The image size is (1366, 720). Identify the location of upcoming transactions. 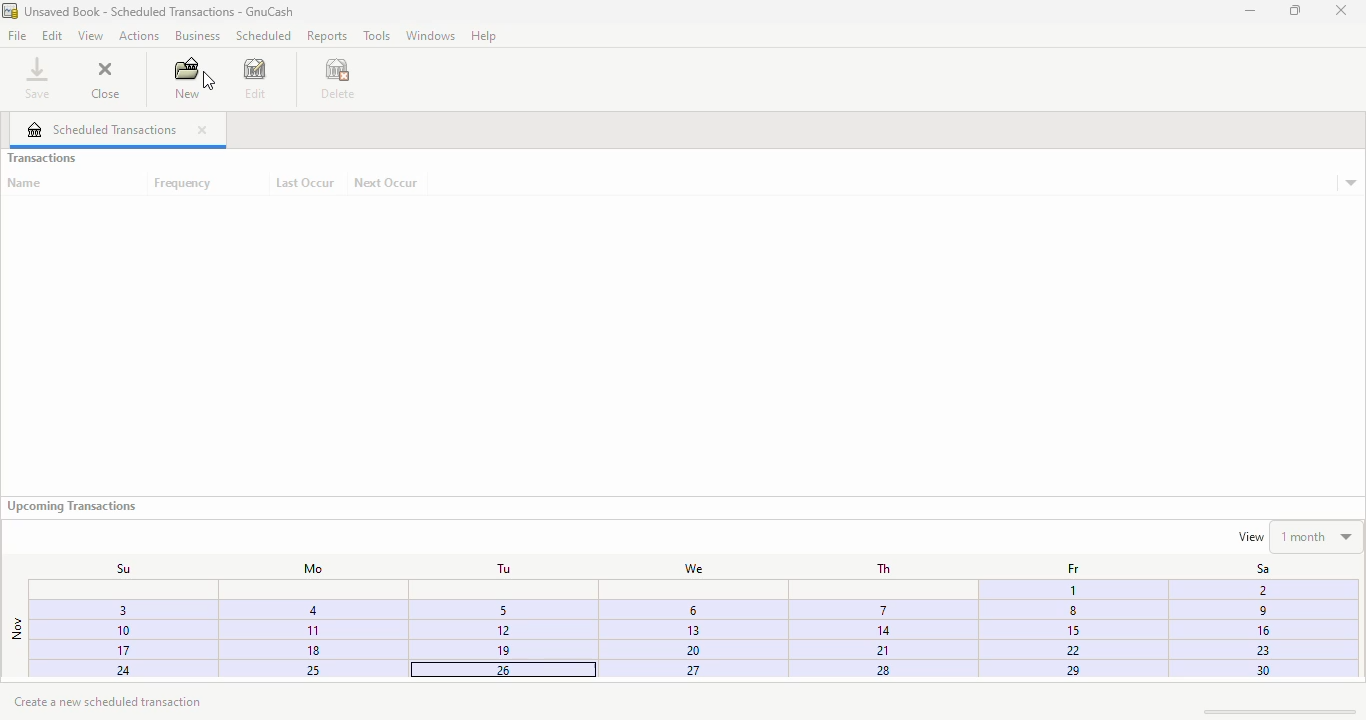
(71, 506).